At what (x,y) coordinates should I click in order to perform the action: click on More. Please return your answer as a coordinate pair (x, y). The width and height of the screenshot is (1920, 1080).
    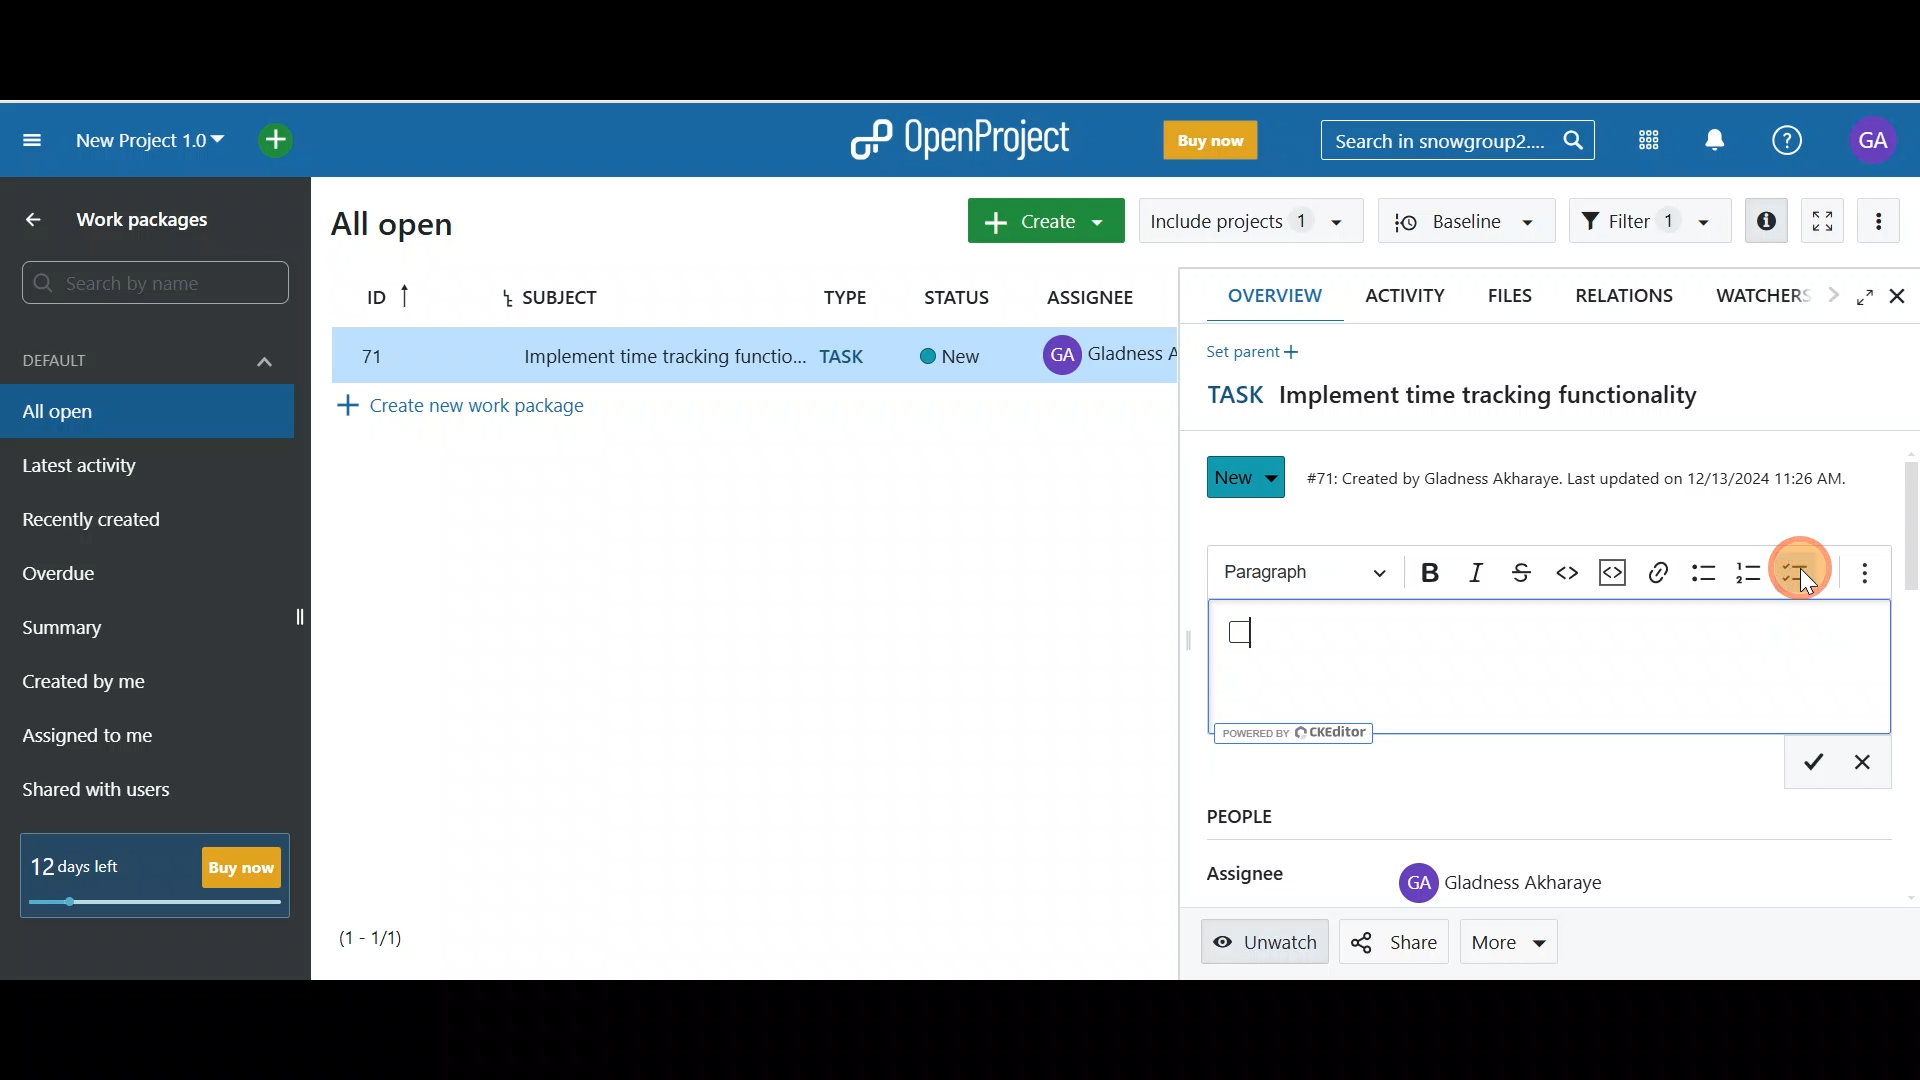
    Looking at the image, I should click on (1517, 937).